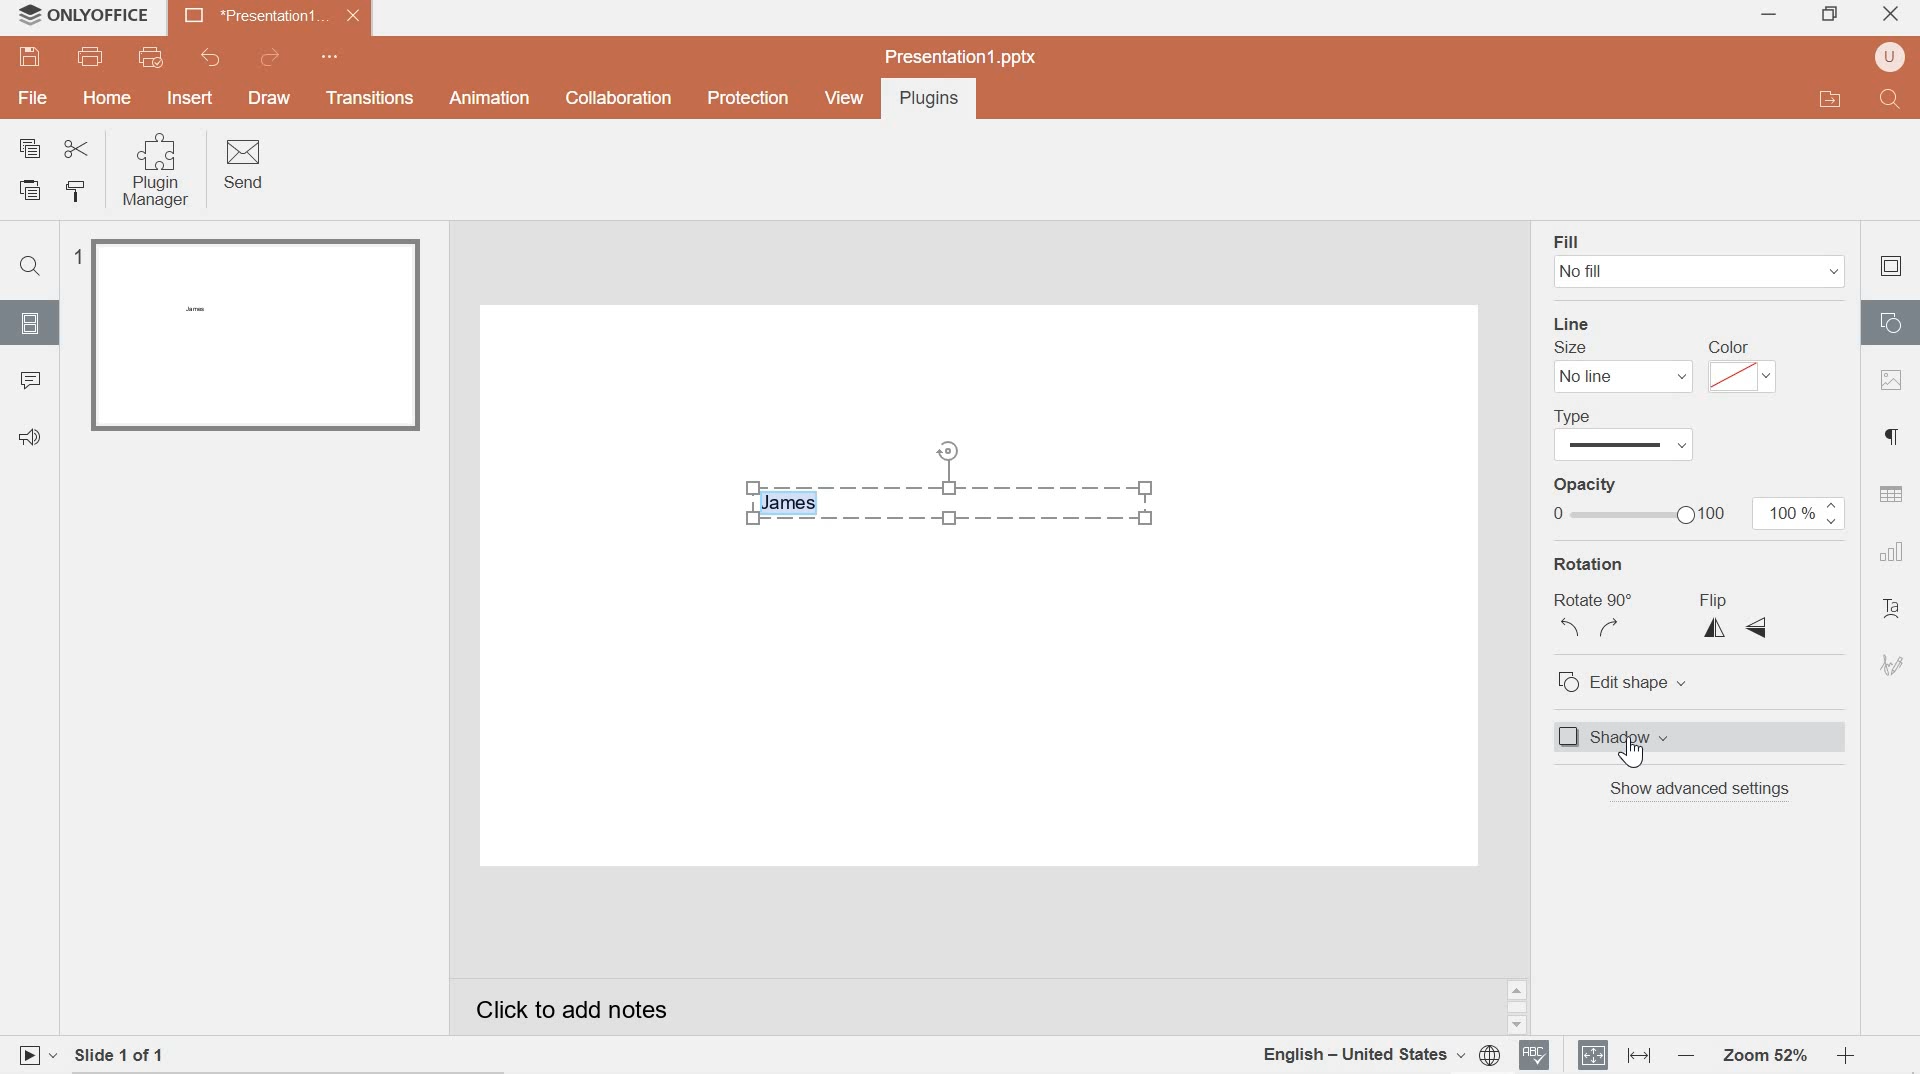 The height and width of the screenshot is (1074, 1920). What do you see at coordinates (31, 323) in the screenshot?
I see `slides` at bounding box center [31, 323].